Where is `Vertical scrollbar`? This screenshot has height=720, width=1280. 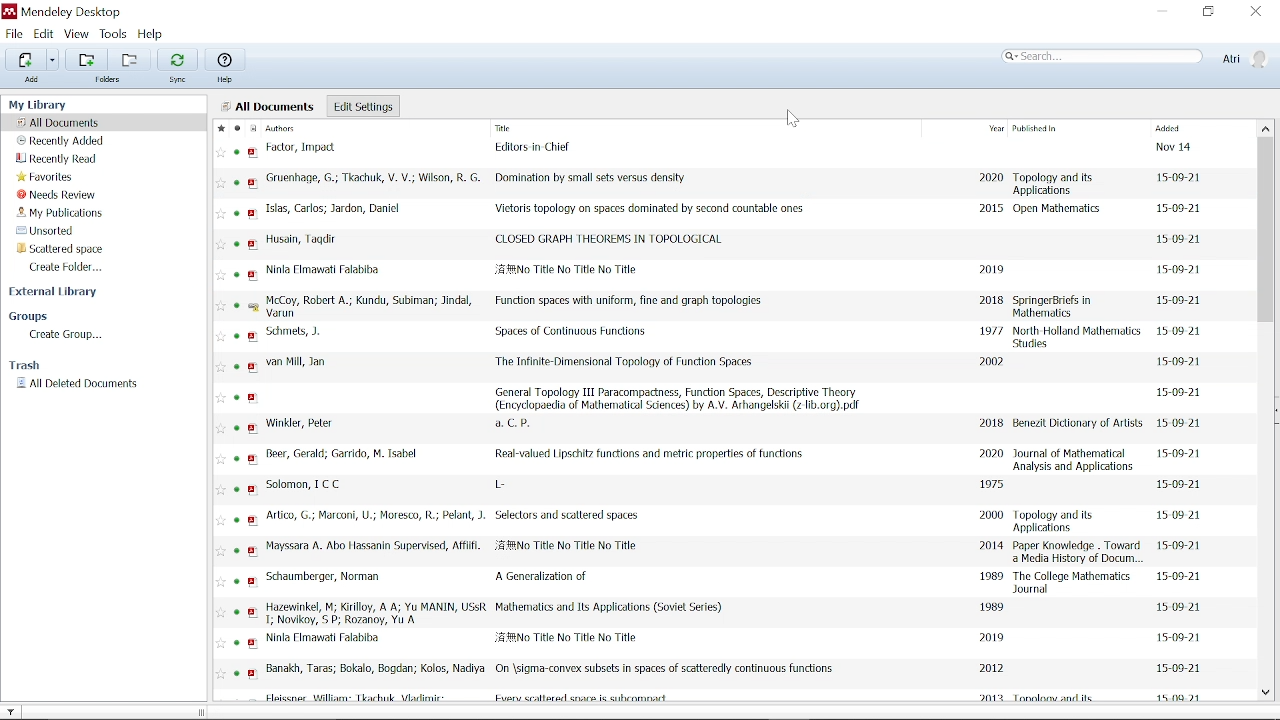 Vertical scrollbar is located at coordinates (1269, 226).